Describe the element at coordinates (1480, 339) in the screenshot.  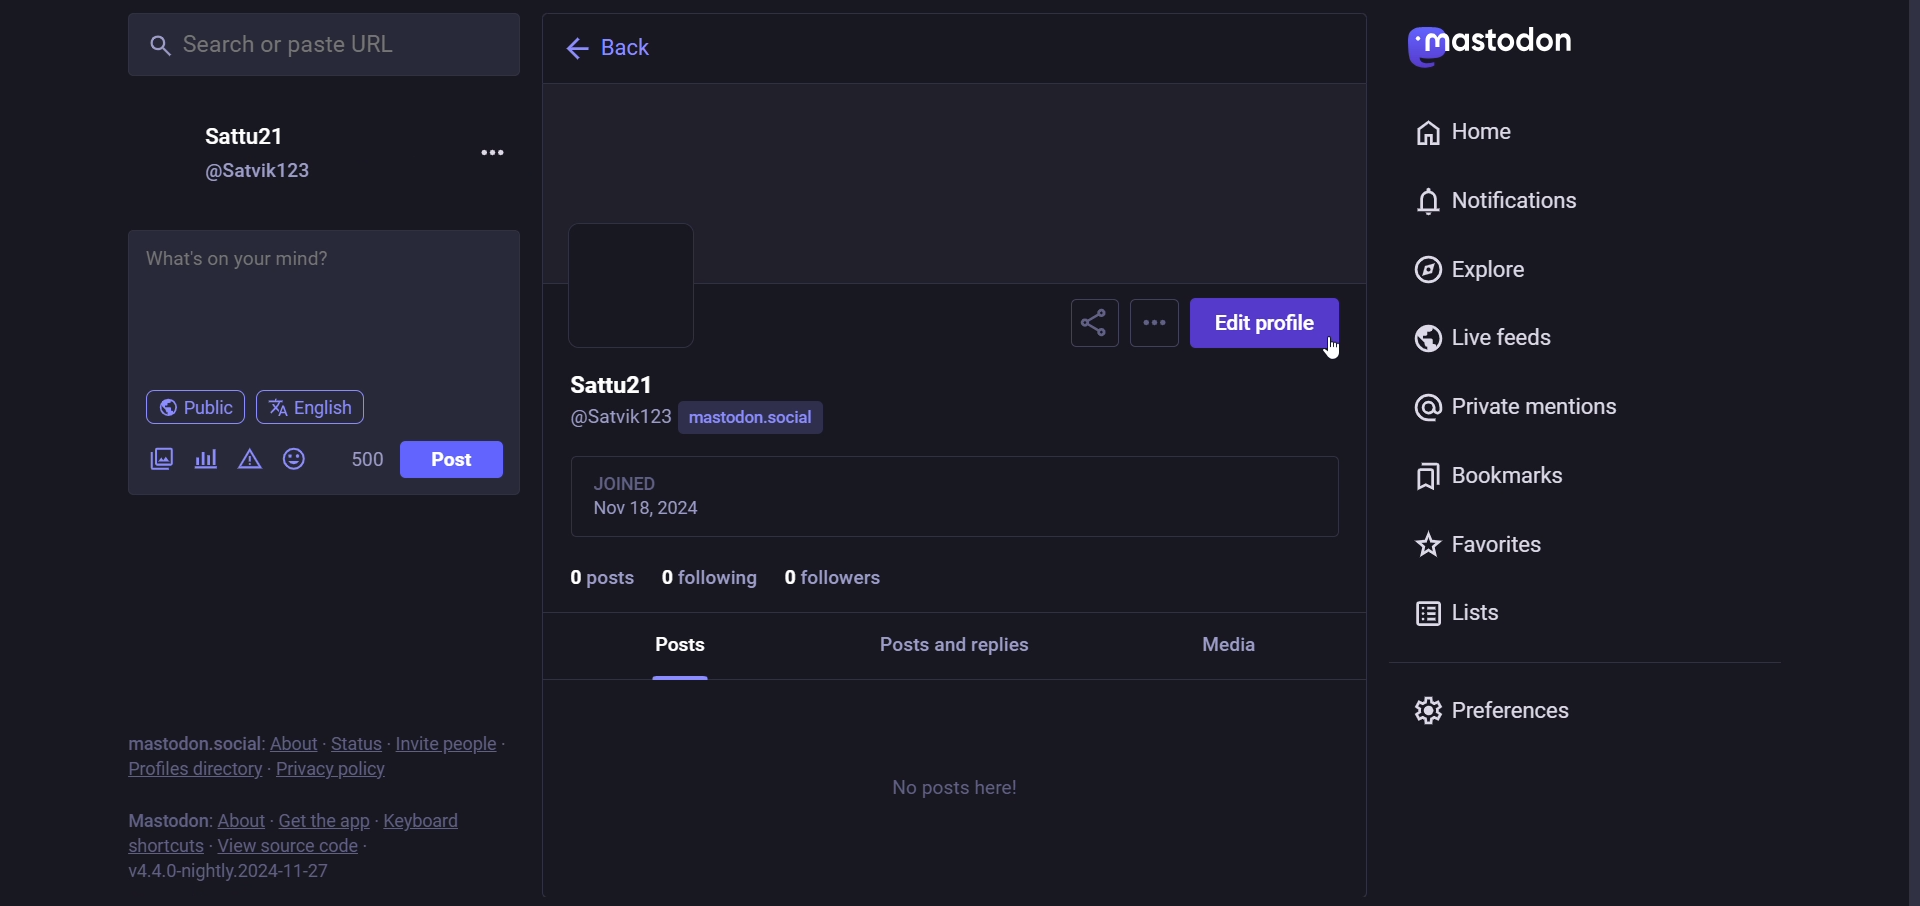
I see `live feeds` at that location.